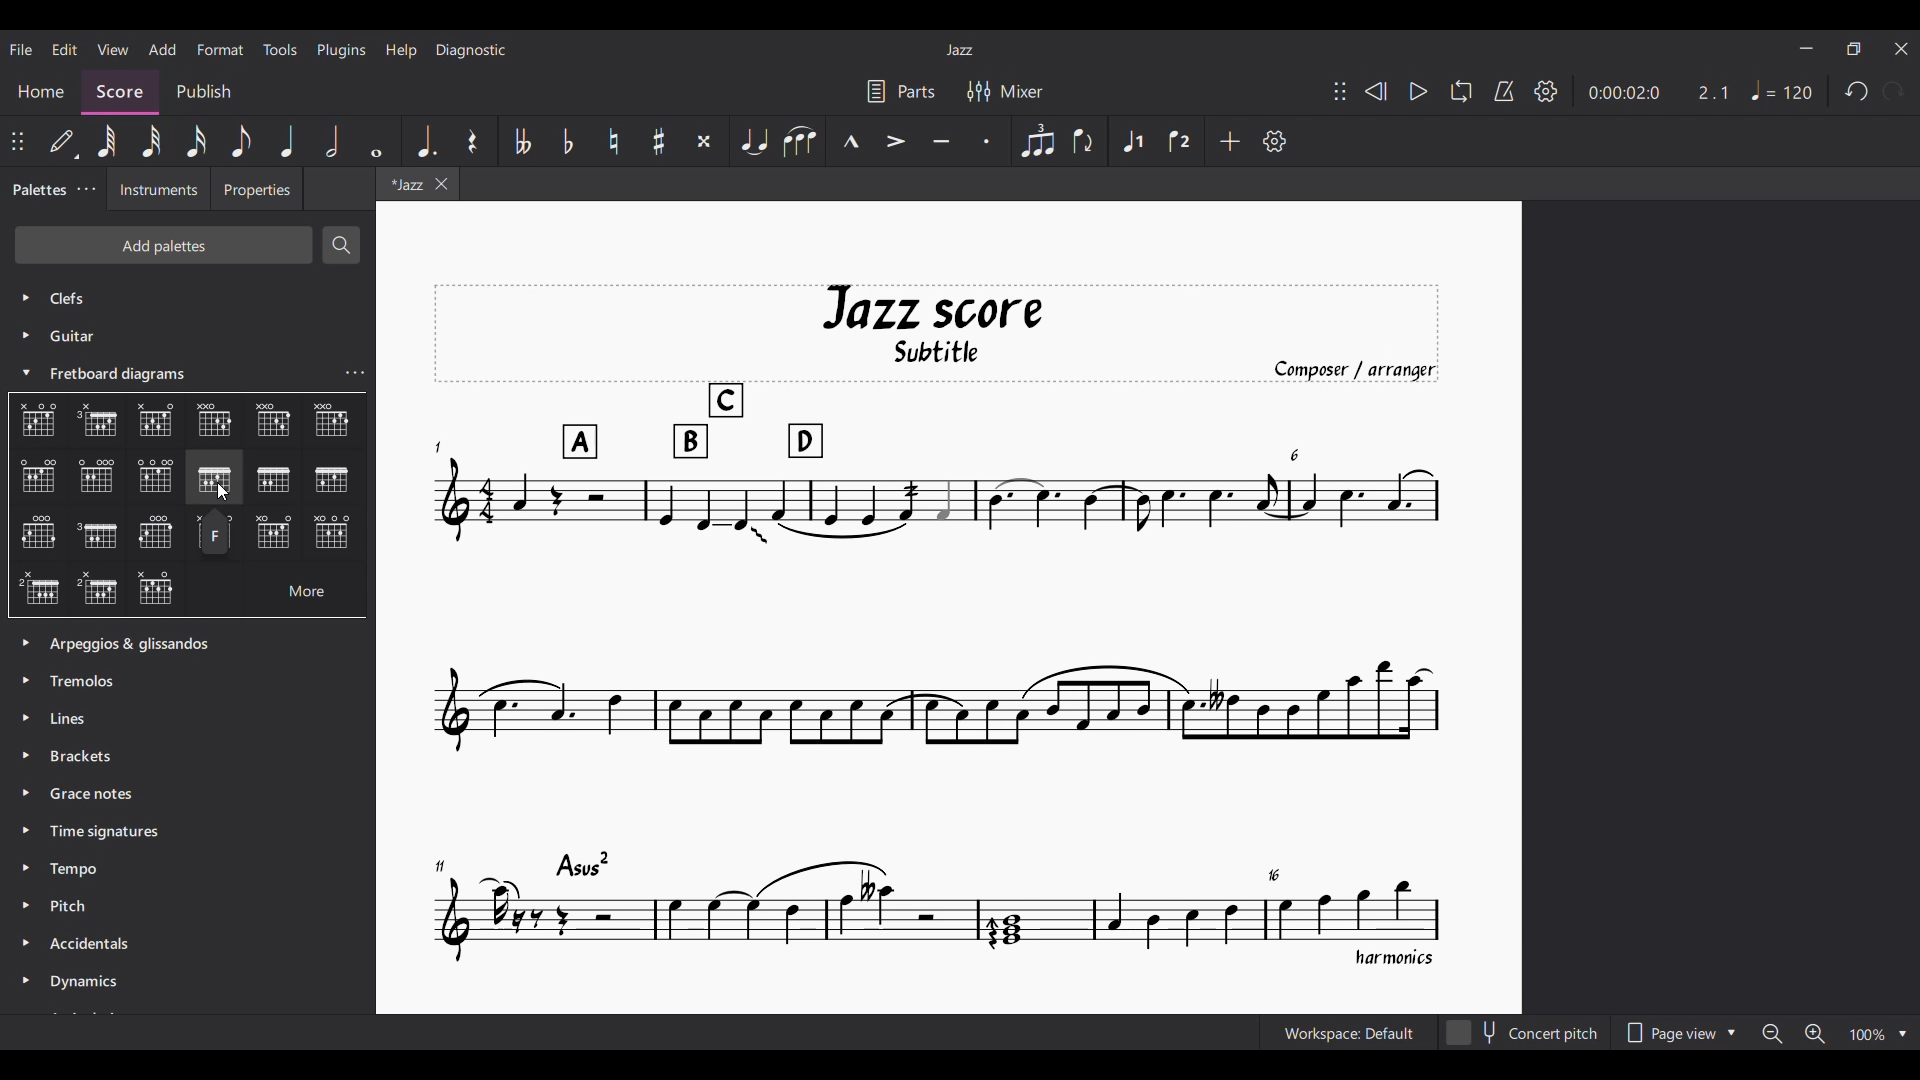  Describe the element at coordinates (279, 49) in the screenshot. I see `Tools menu` at that location.